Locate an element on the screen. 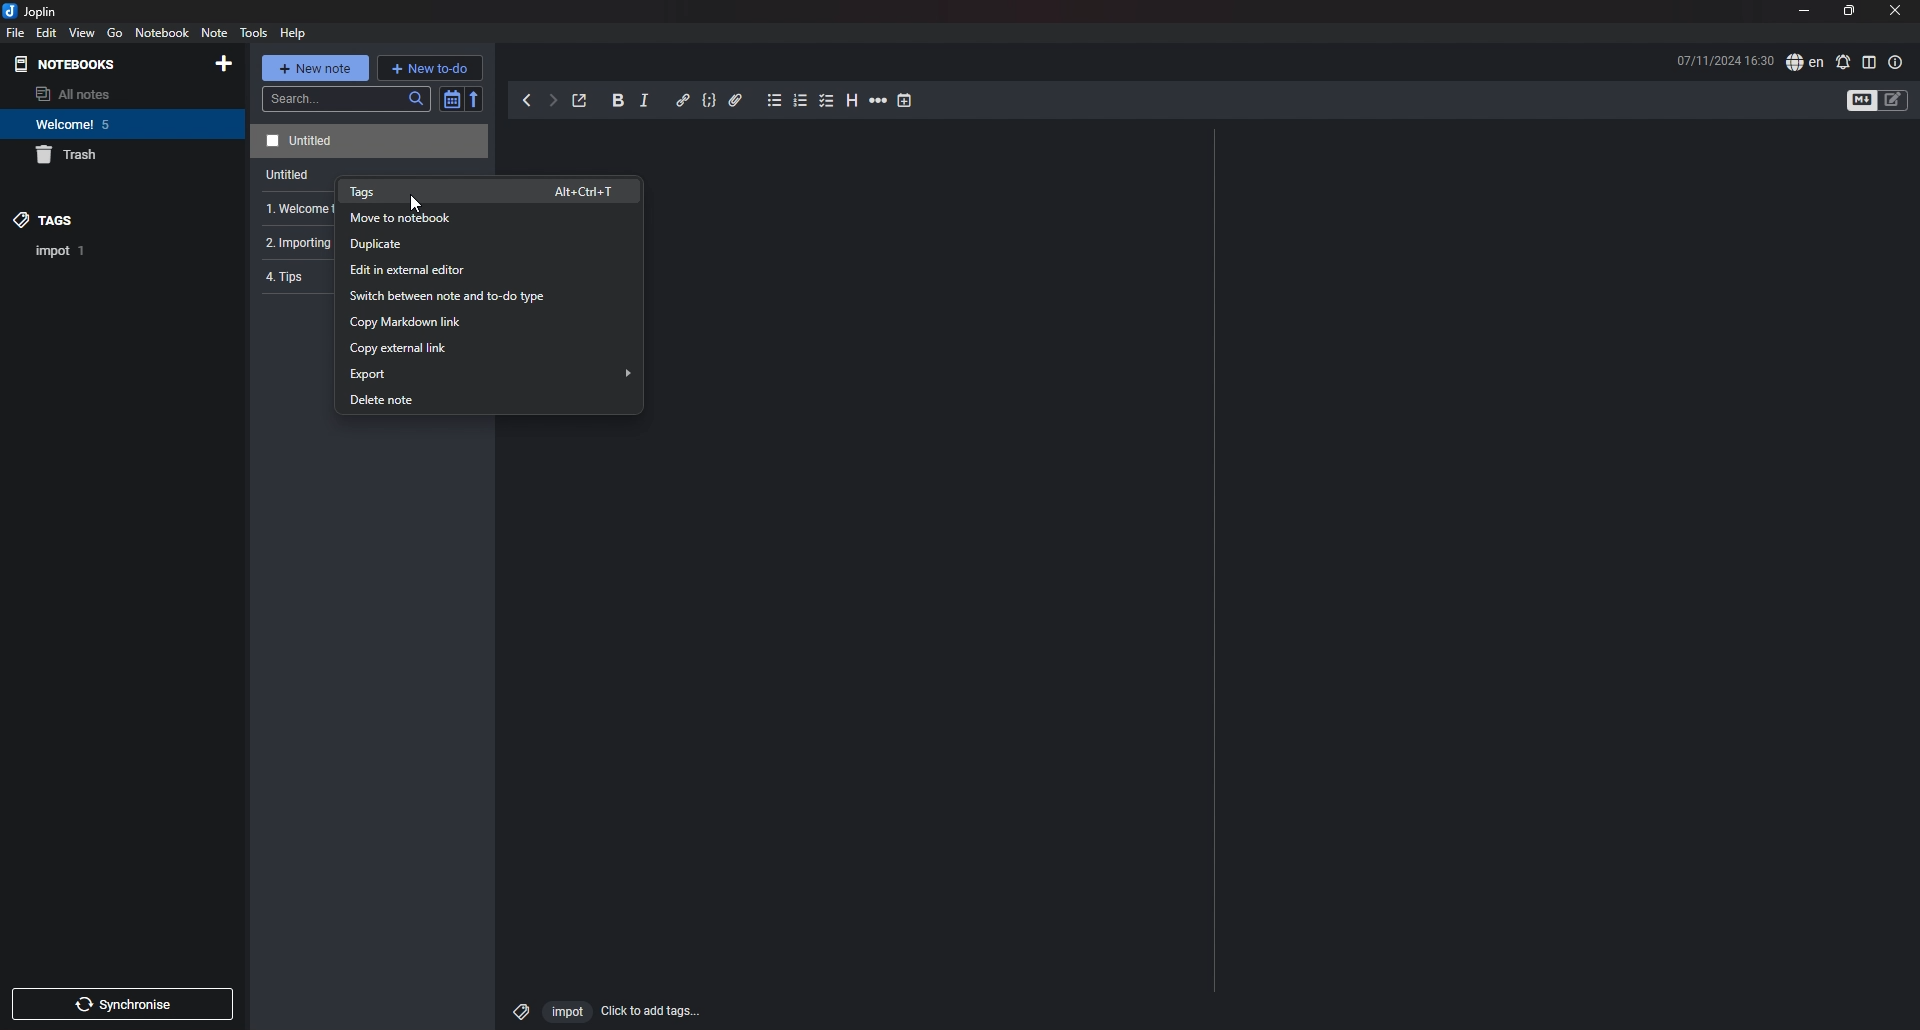 This screenshot has width=1920, height=1030. horizontal rule is located at coordinates (878, 102).